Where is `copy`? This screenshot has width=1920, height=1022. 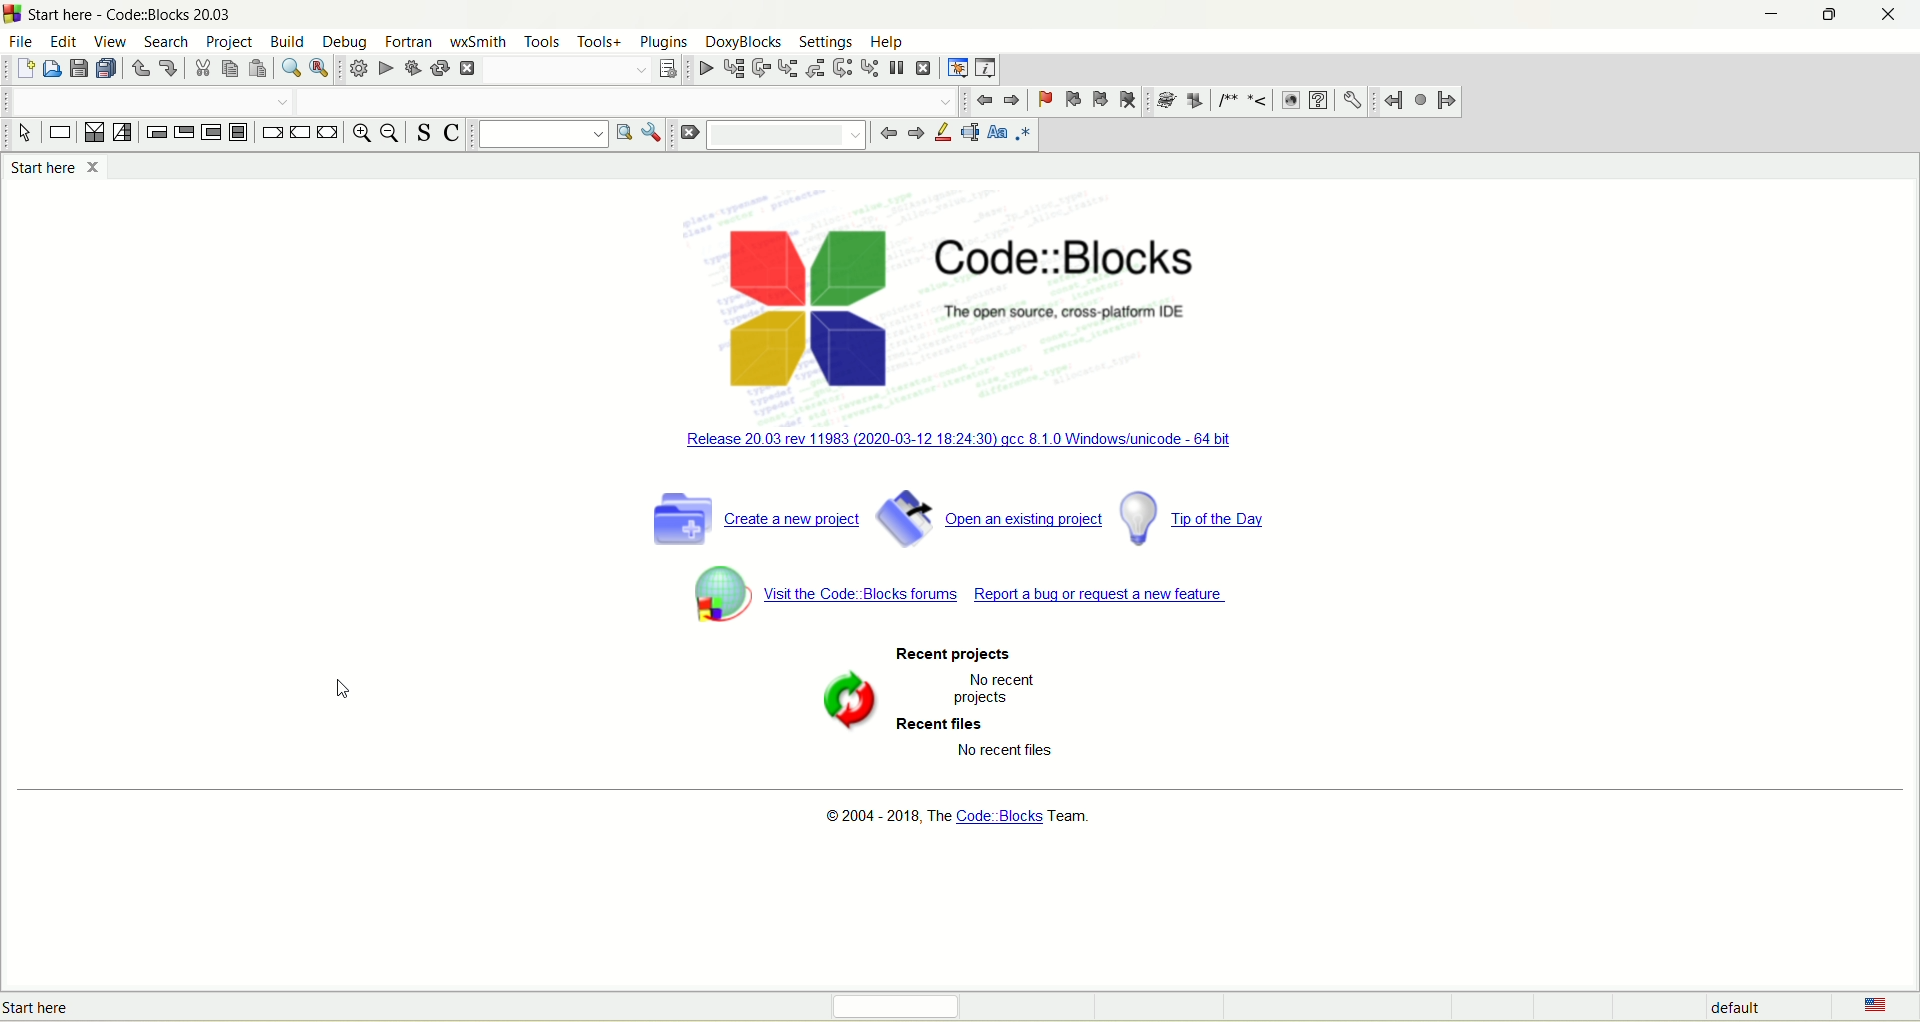 copy is located at coordinates (229, 69).